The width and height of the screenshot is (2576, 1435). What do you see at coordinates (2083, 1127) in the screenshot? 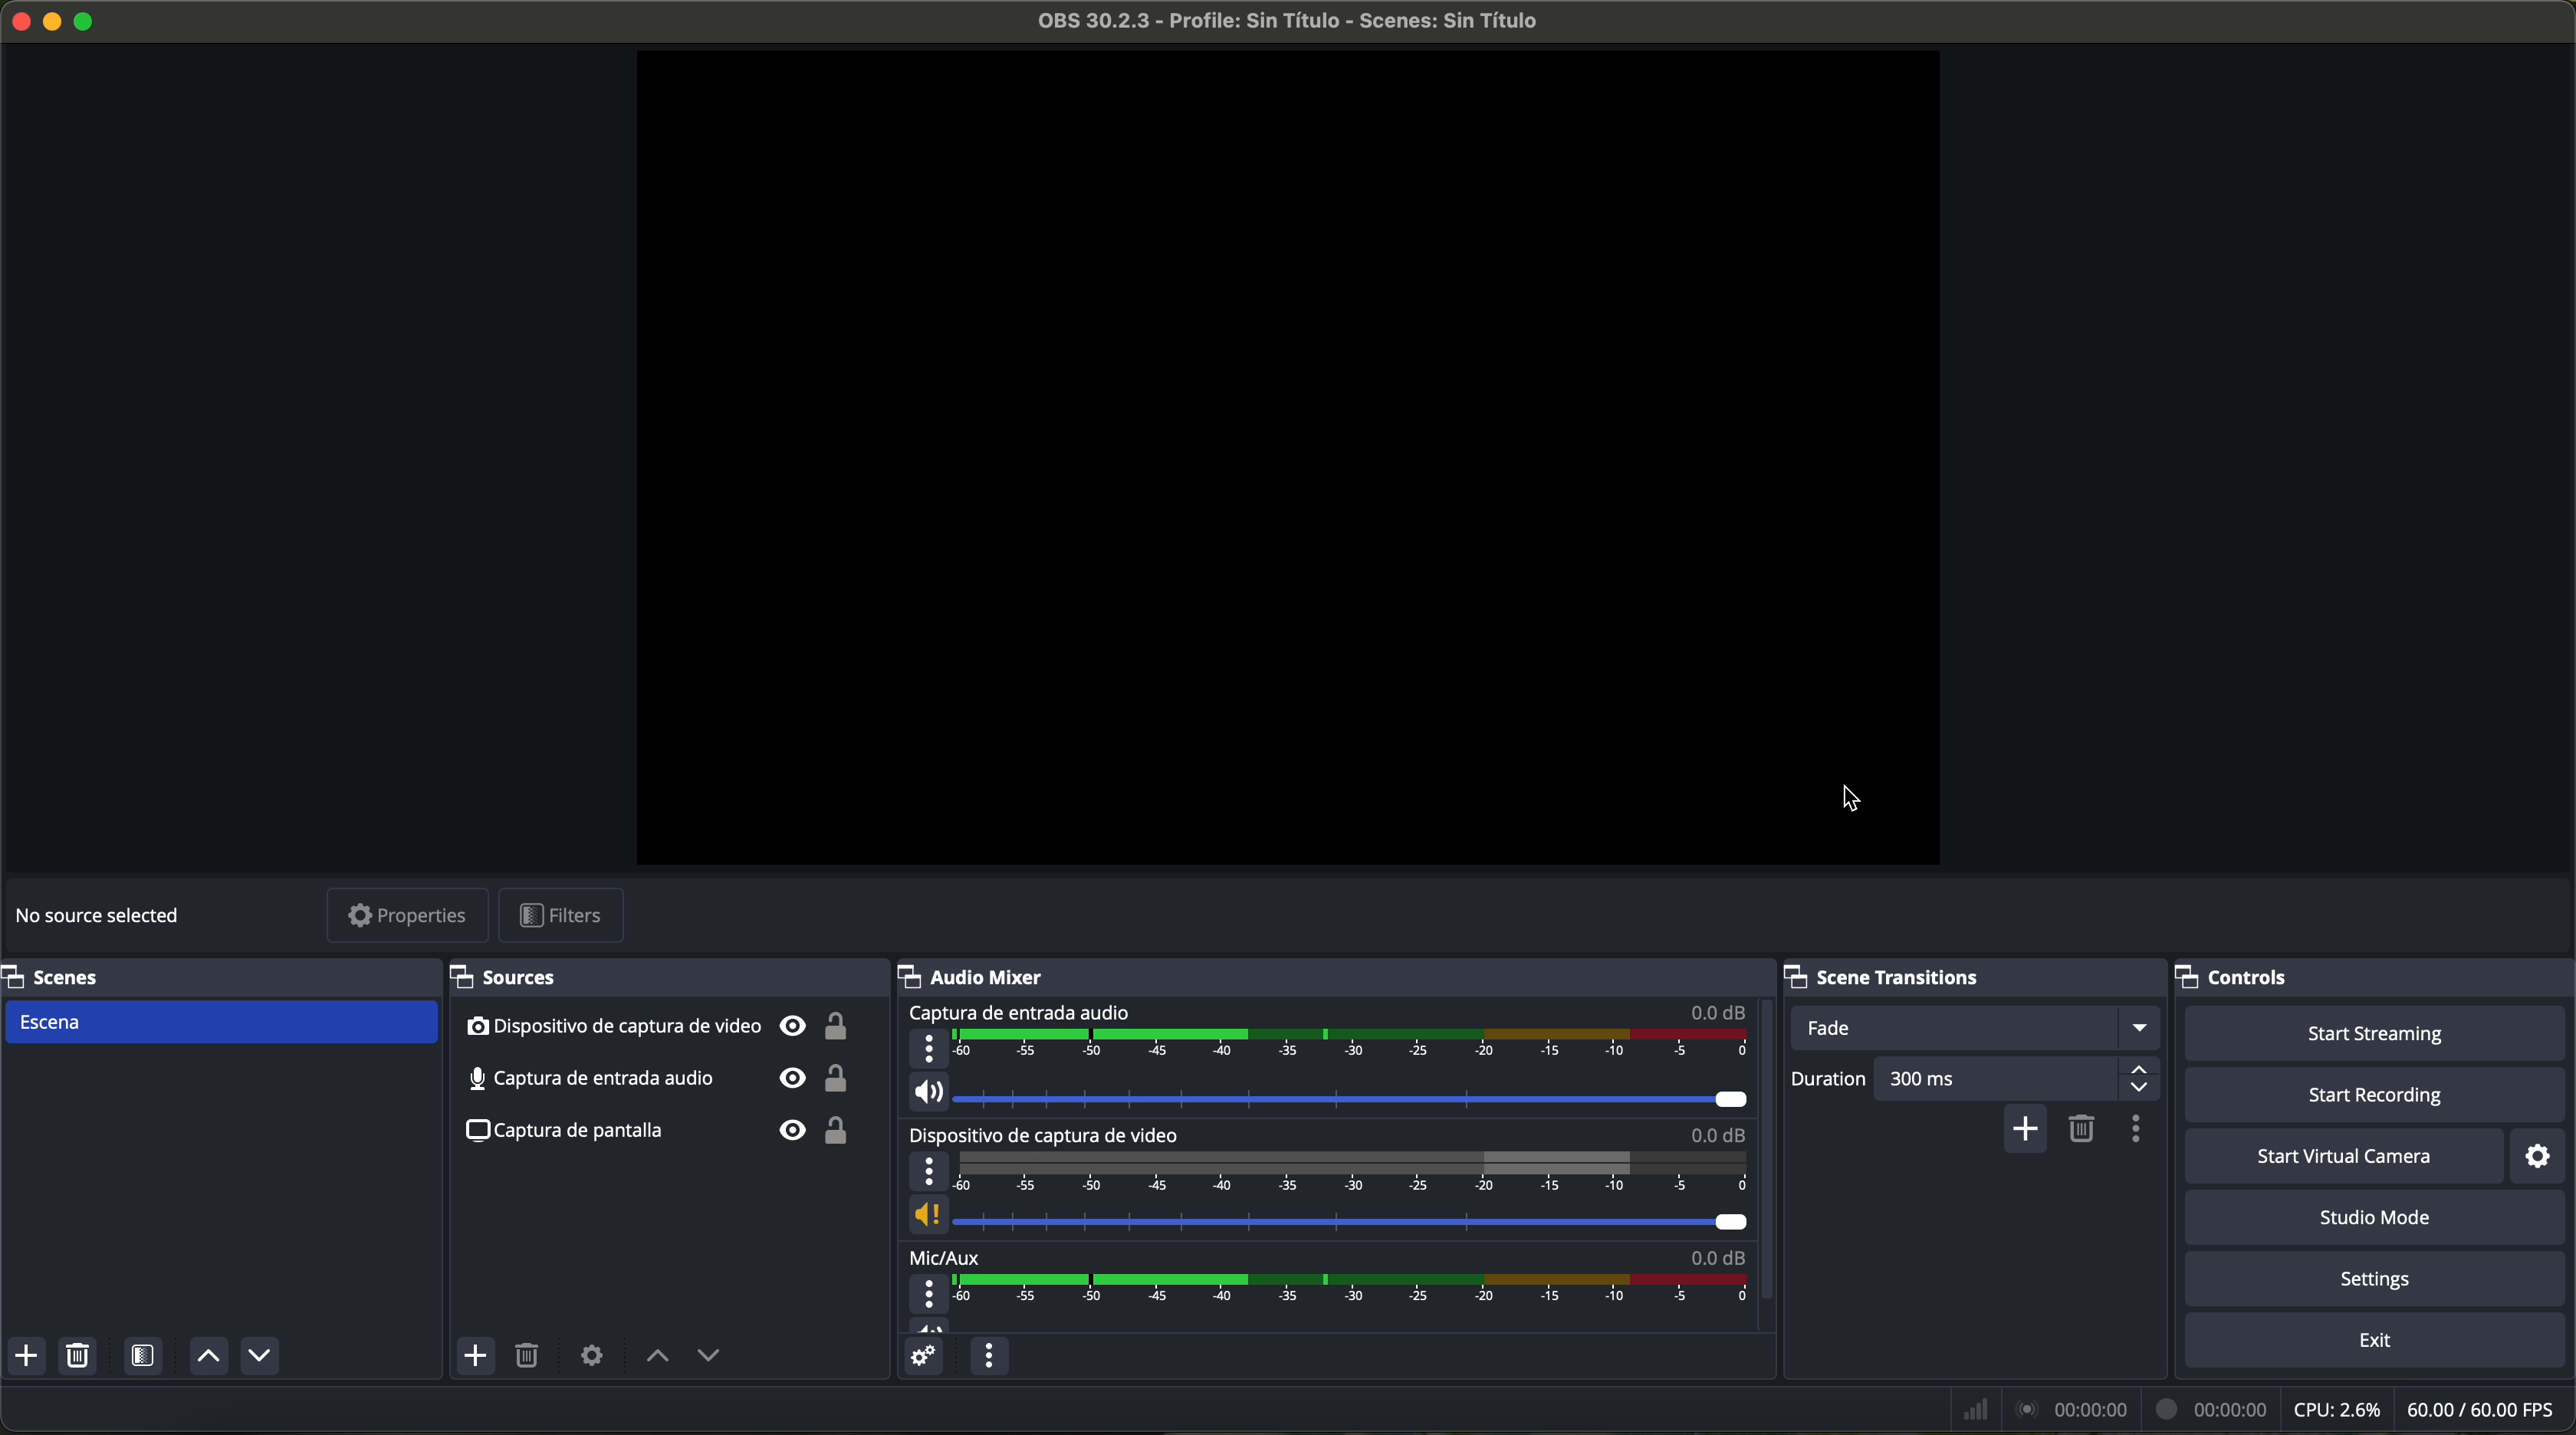
I see `remove configurable transition` at bounding box center [2083, 1127].